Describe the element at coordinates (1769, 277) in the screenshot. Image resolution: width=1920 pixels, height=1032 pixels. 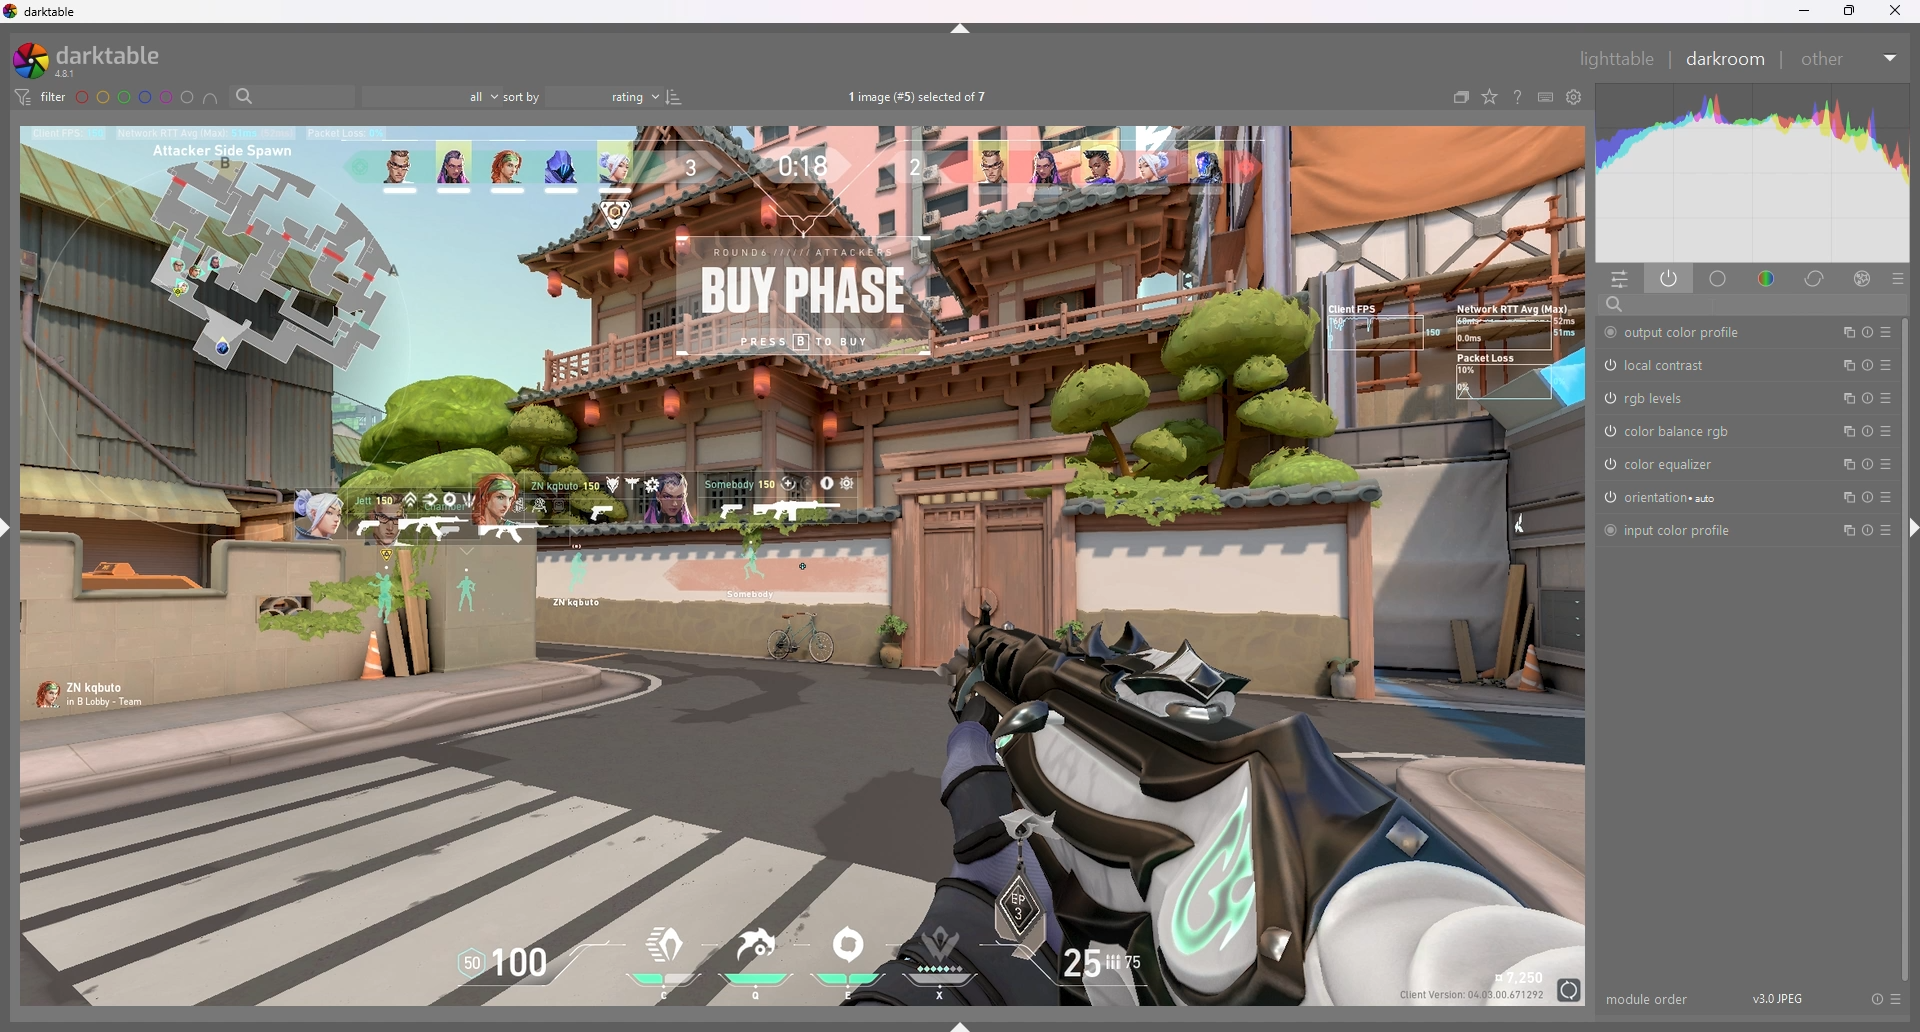
I see `color` at that location.